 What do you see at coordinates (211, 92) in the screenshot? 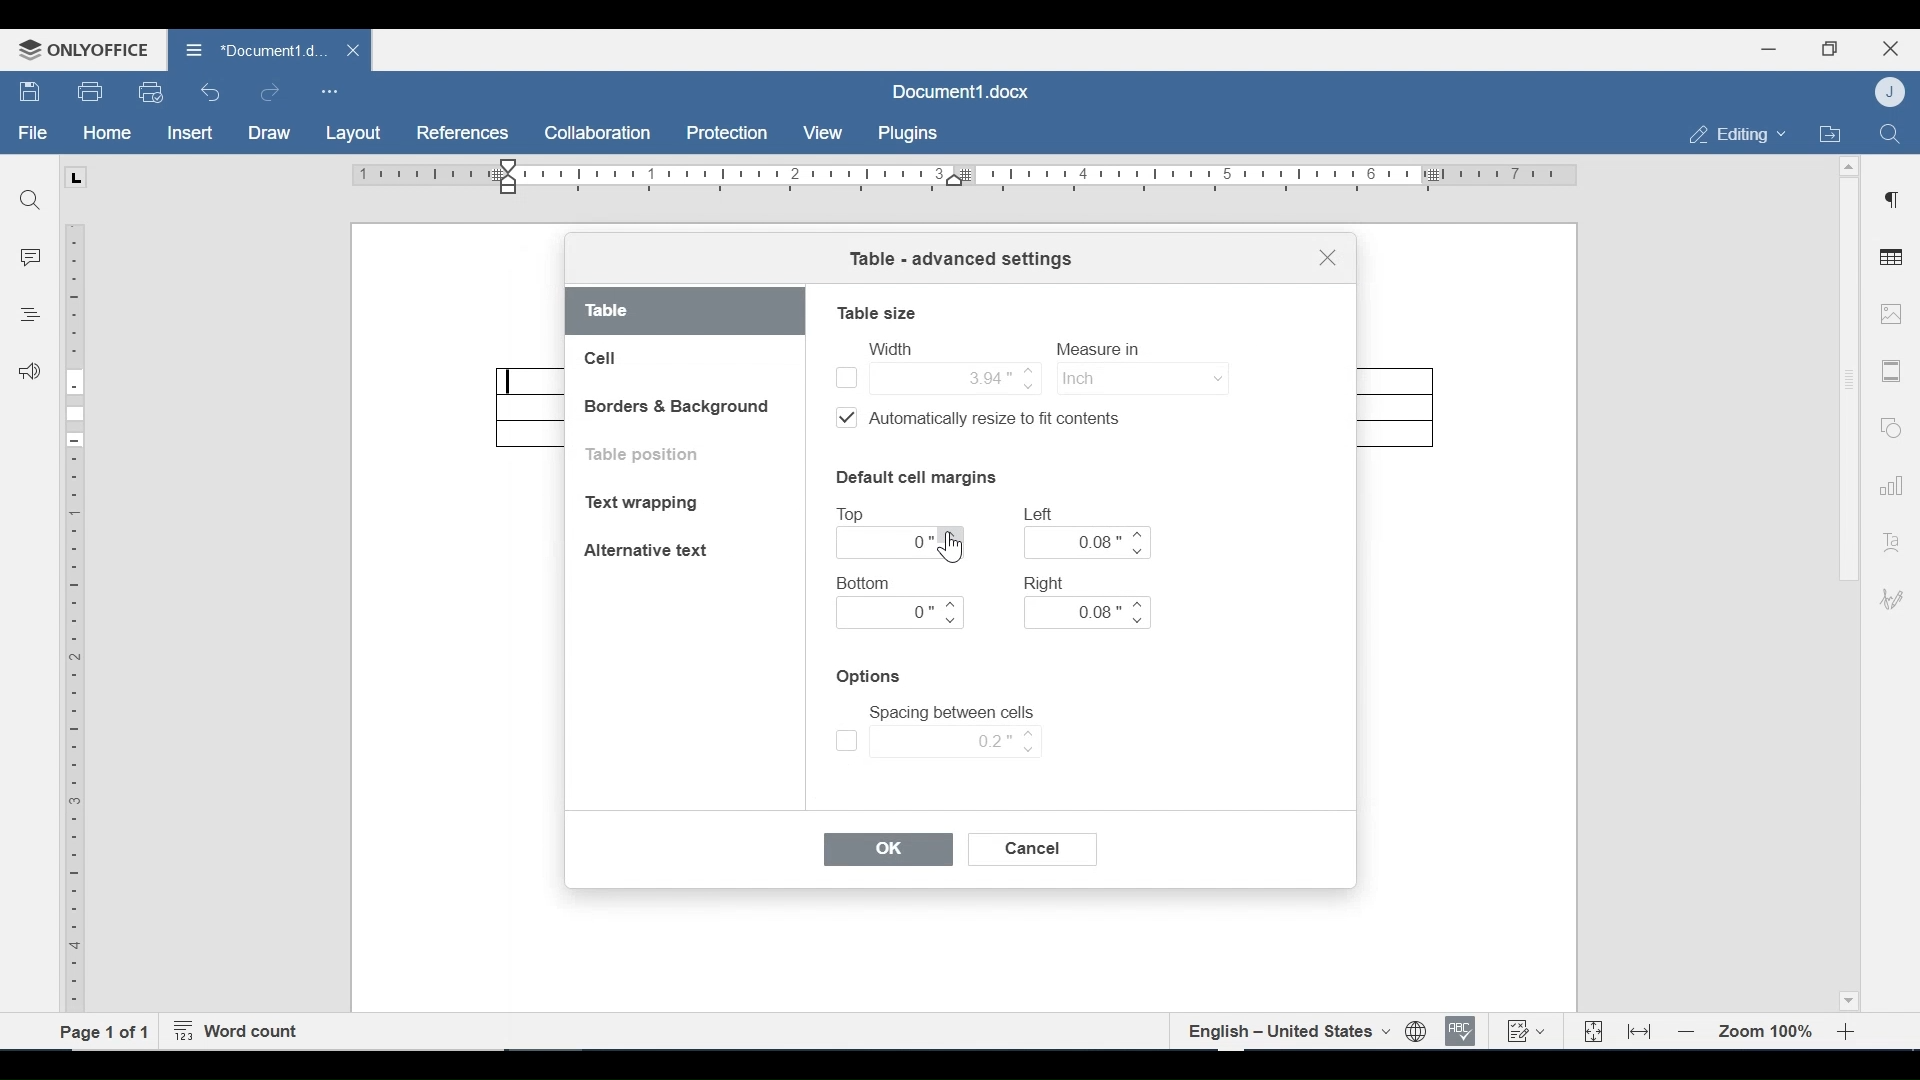
I see `Undo` at bounding box center [211, 92].